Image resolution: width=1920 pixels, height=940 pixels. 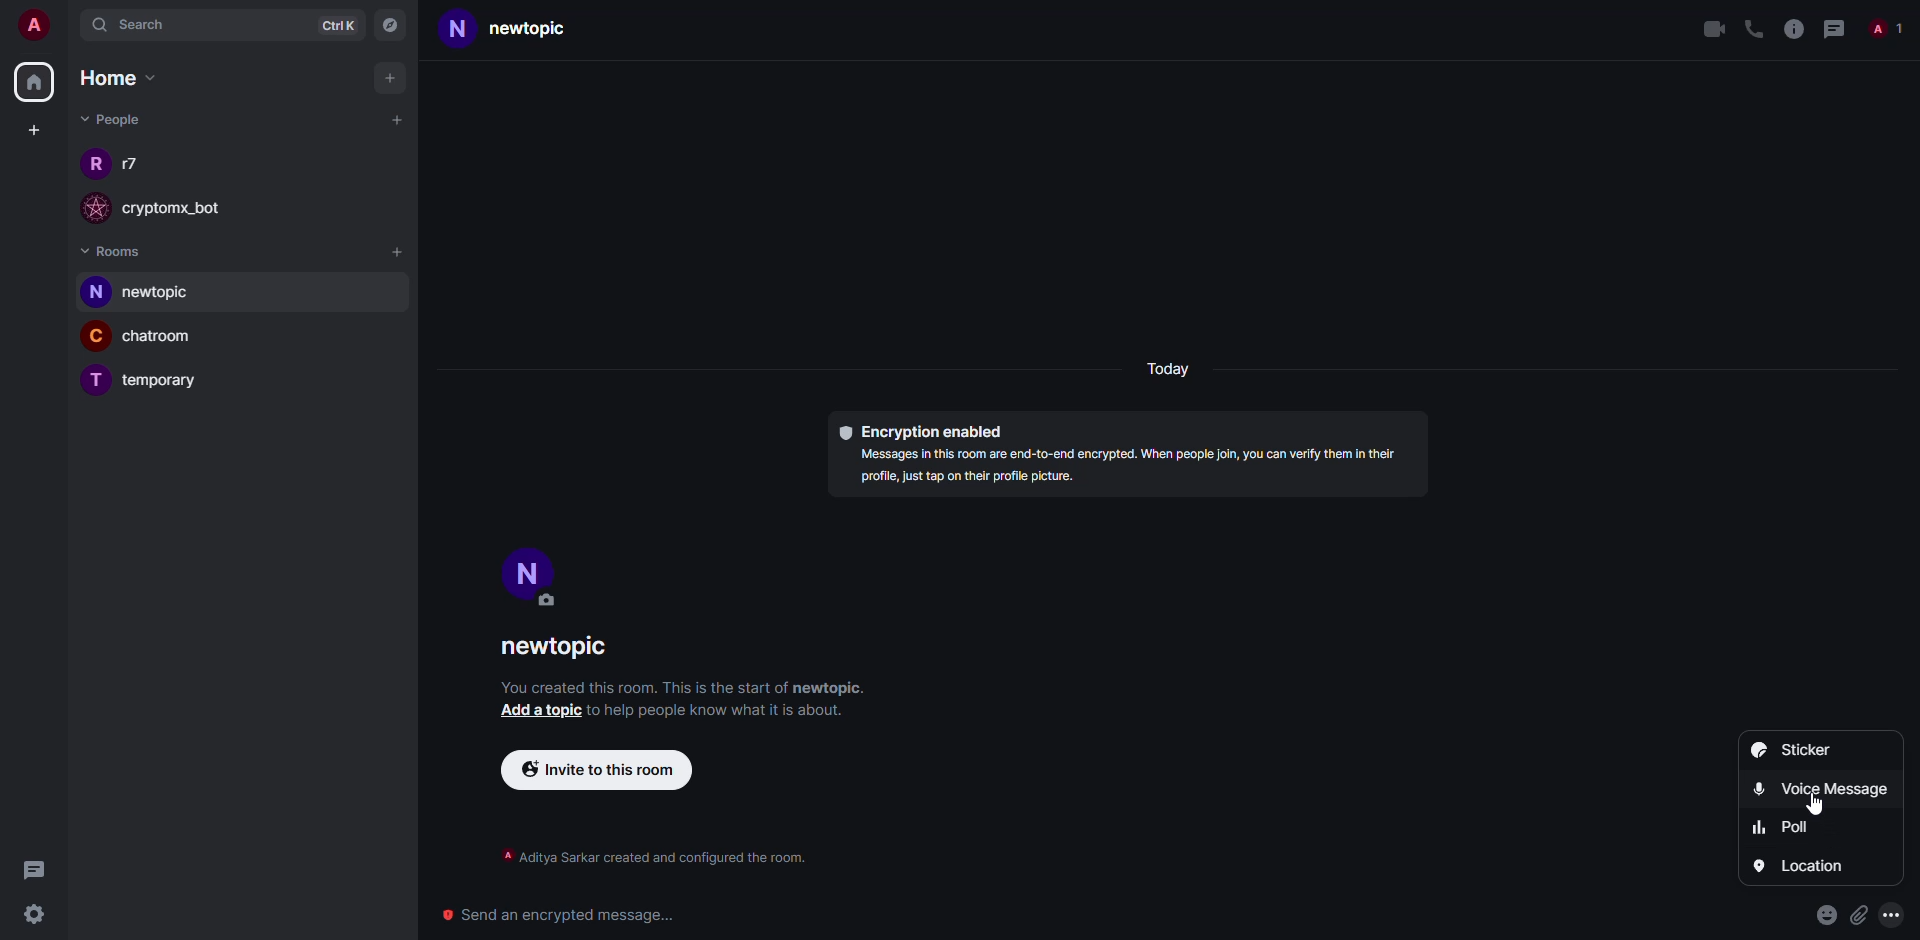 I want to click on poll, so click(x=1779, y=825).